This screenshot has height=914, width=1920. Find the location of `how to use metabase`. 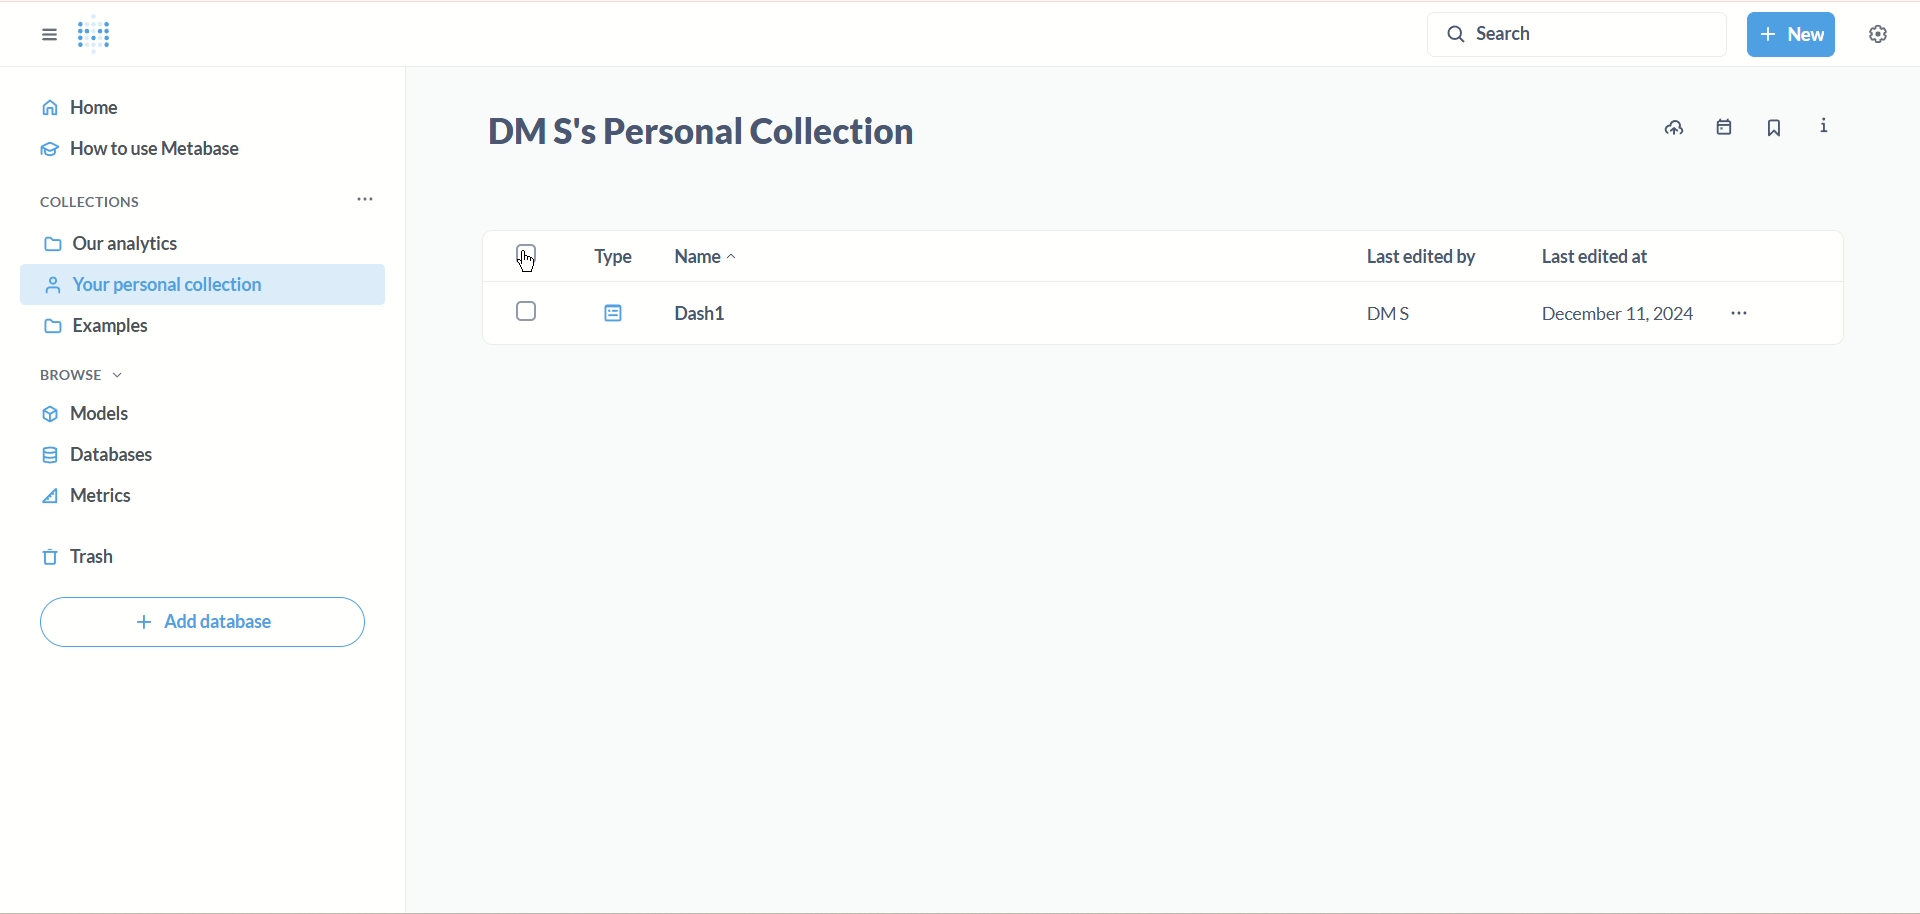

how to use metabase is located at coordinates (142, 151).